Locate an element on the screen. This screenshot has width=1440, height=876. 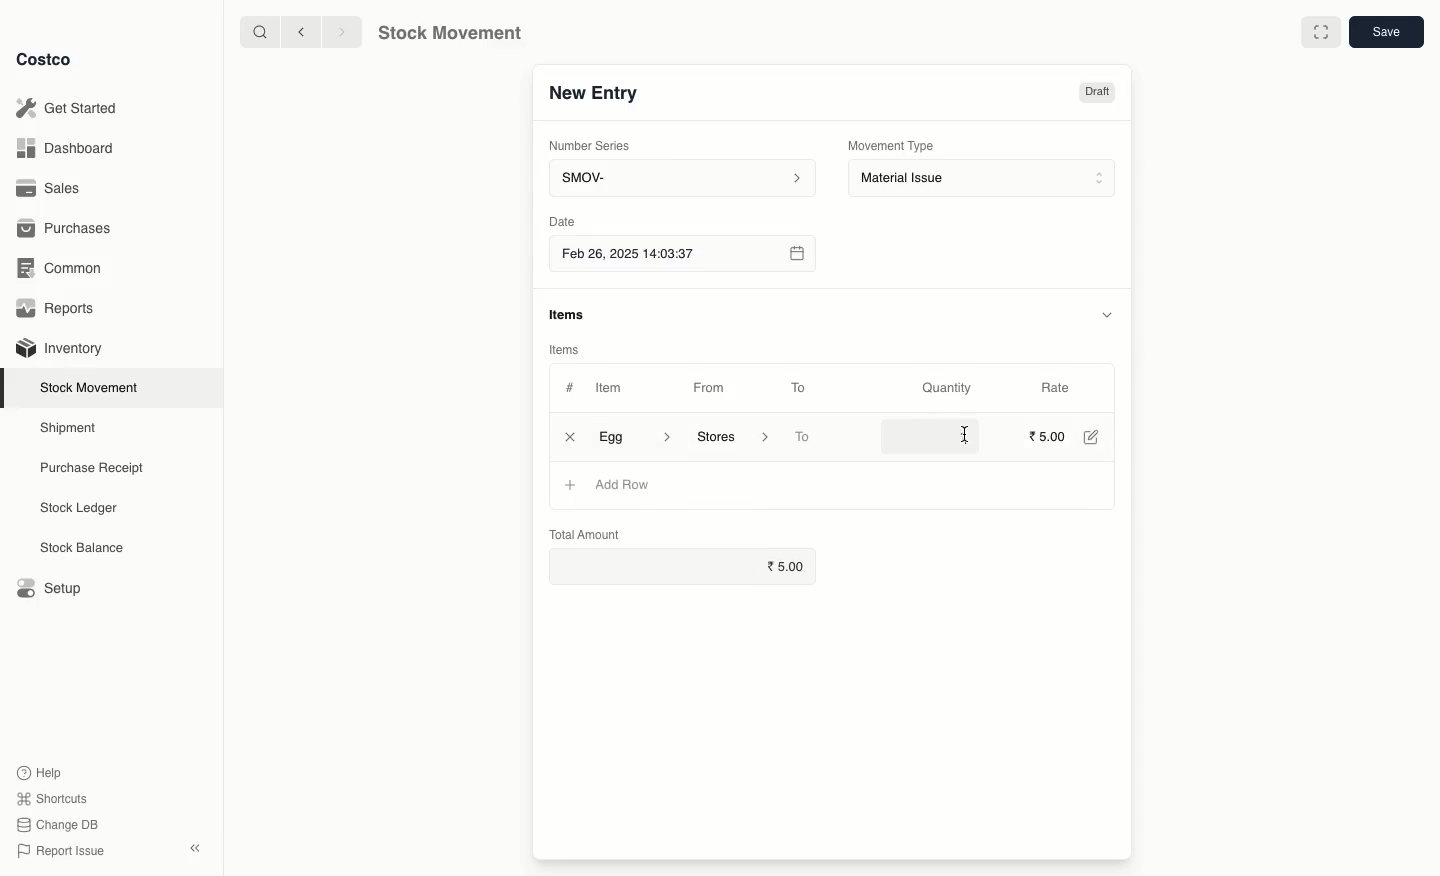
Items is located at coordinates (562, 349).